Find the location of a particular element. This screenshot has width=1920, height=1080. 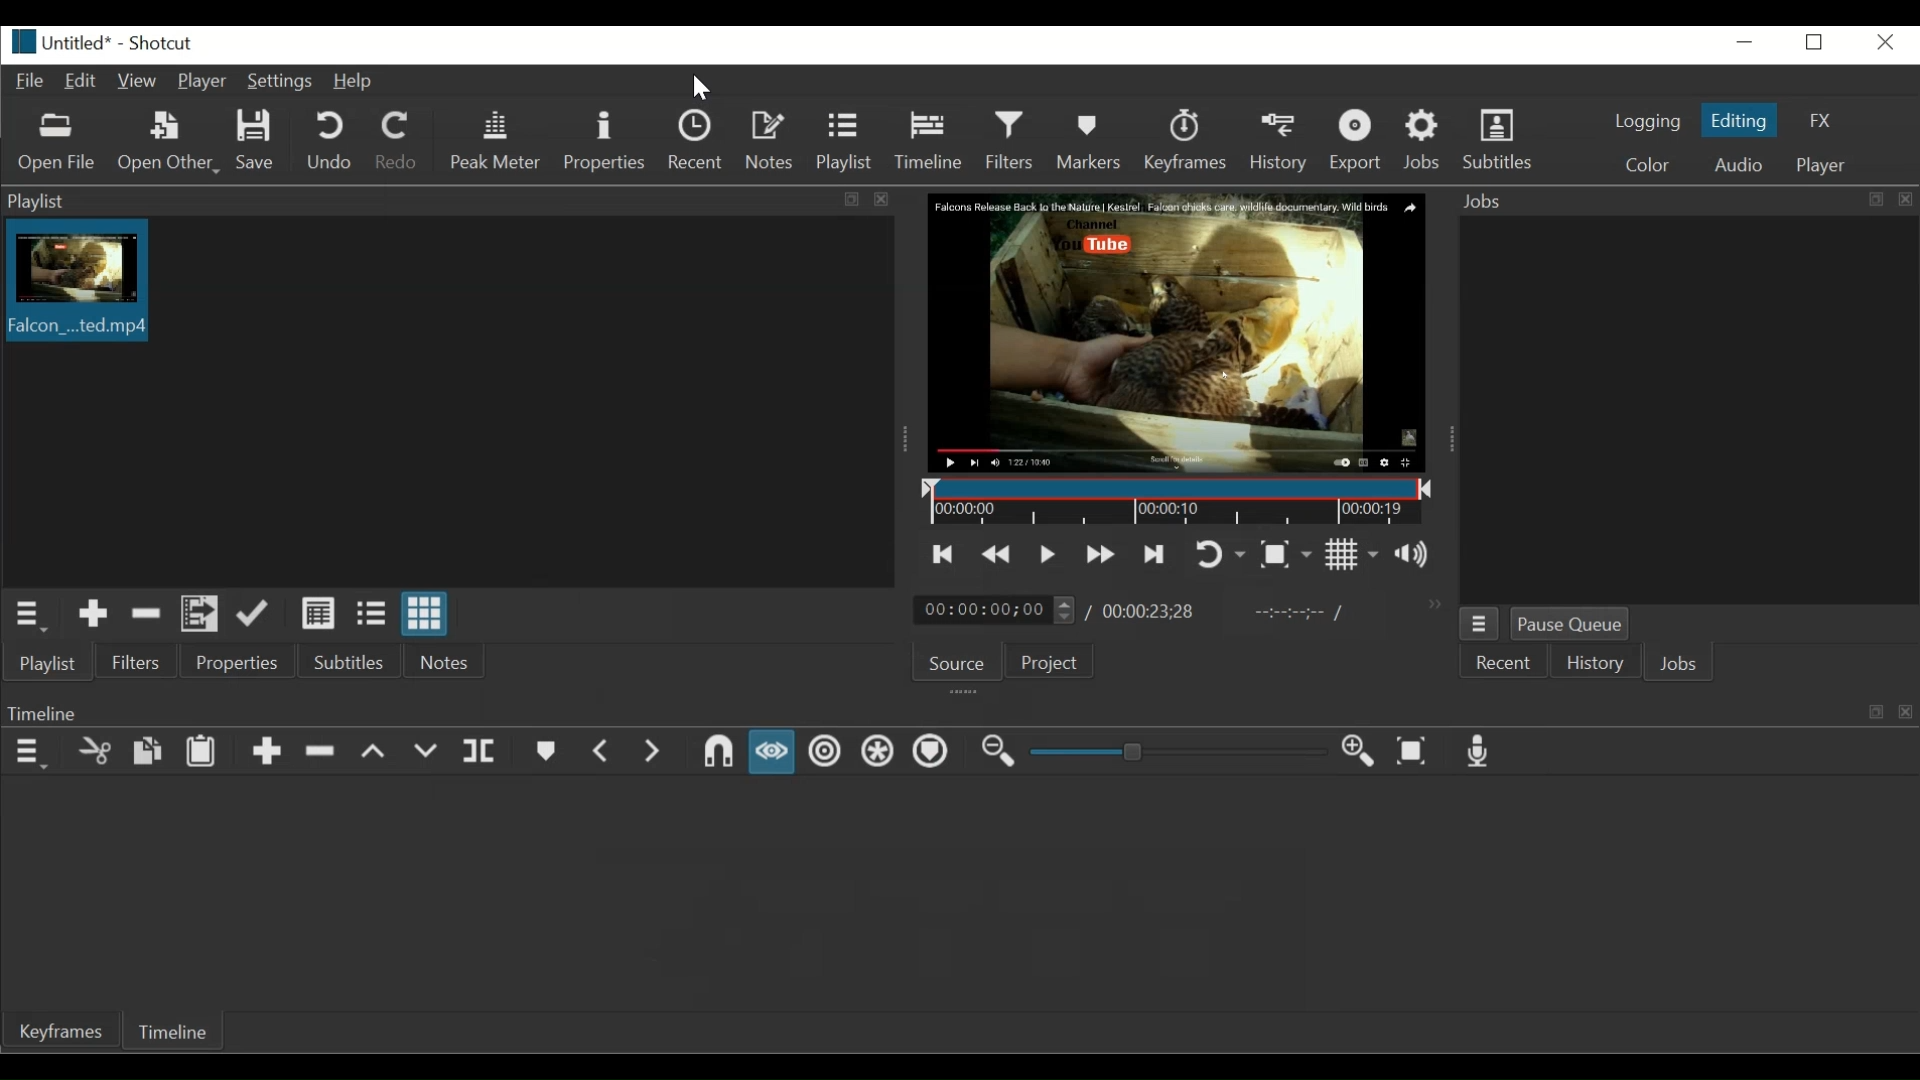

Recent is located at coordinates (695, 141).